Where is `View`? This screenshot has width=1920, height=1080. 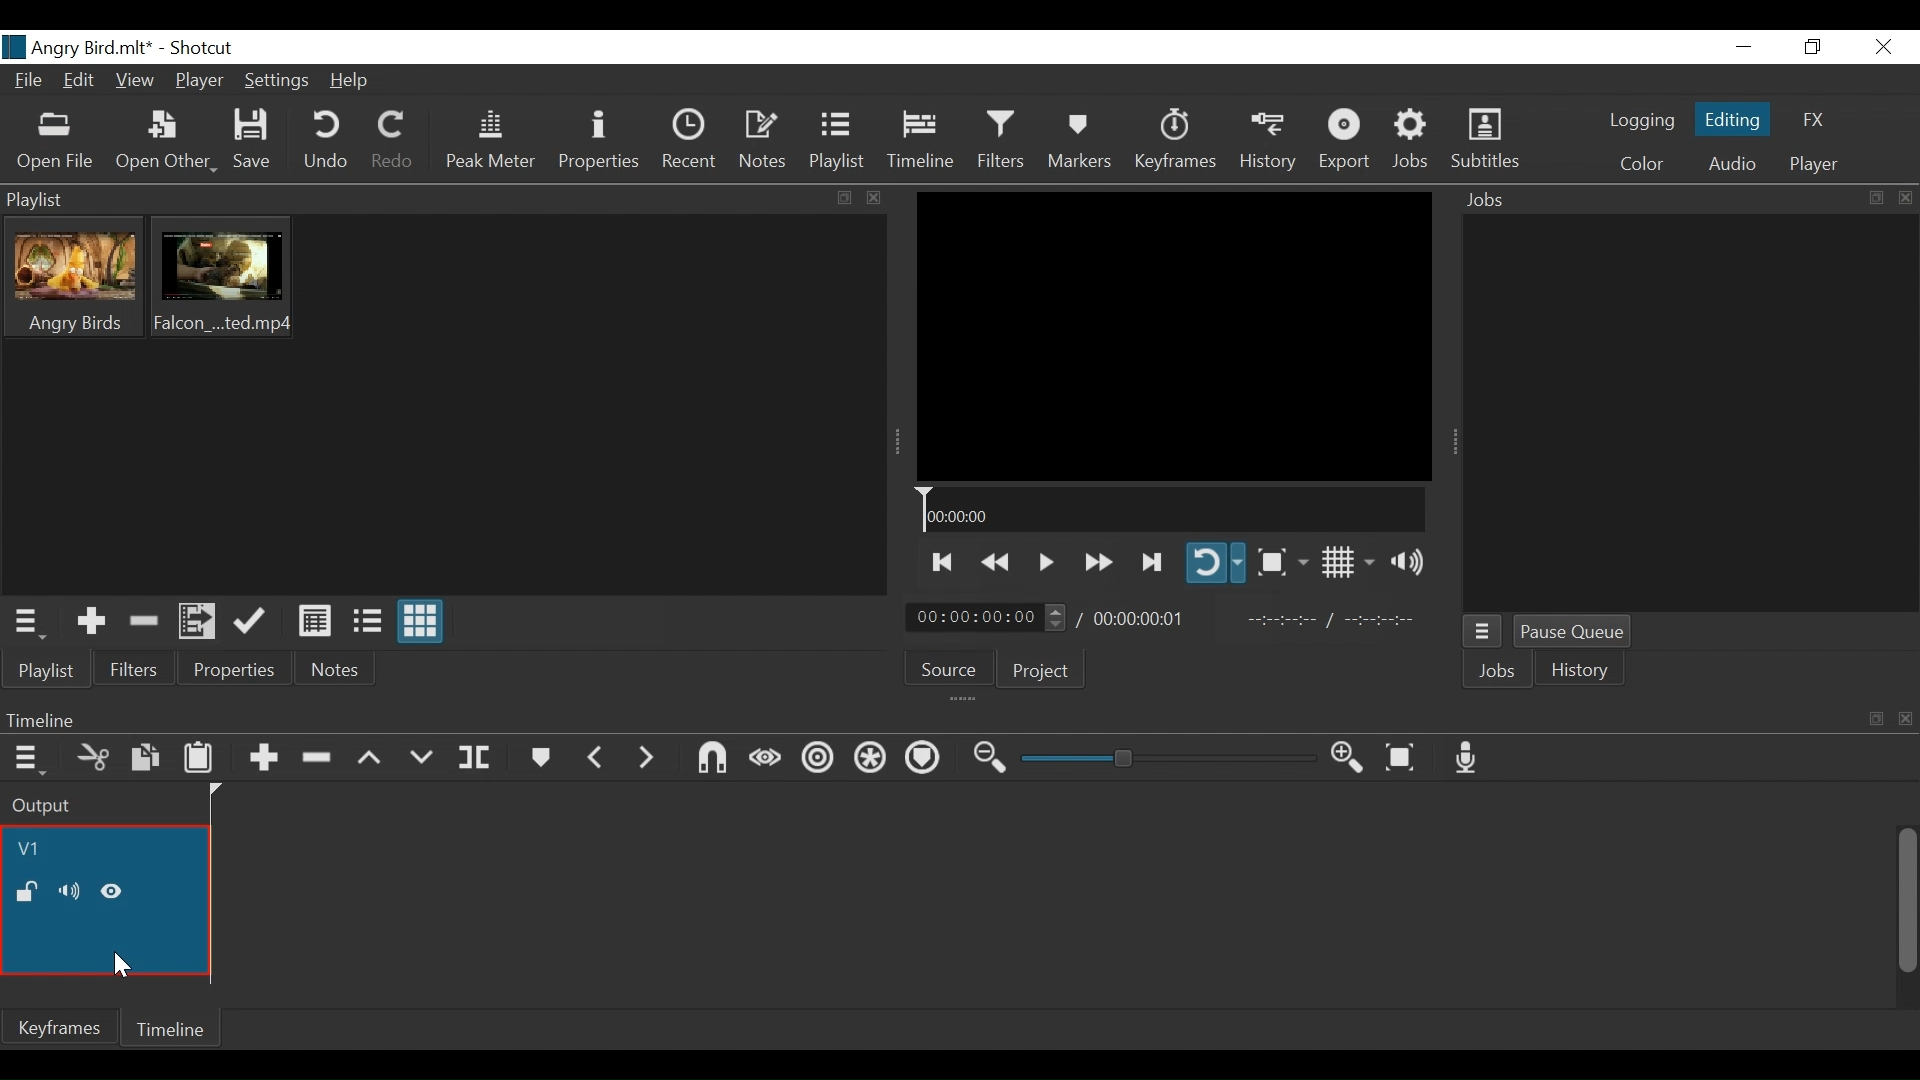 View is located at coordinates (135, 80).